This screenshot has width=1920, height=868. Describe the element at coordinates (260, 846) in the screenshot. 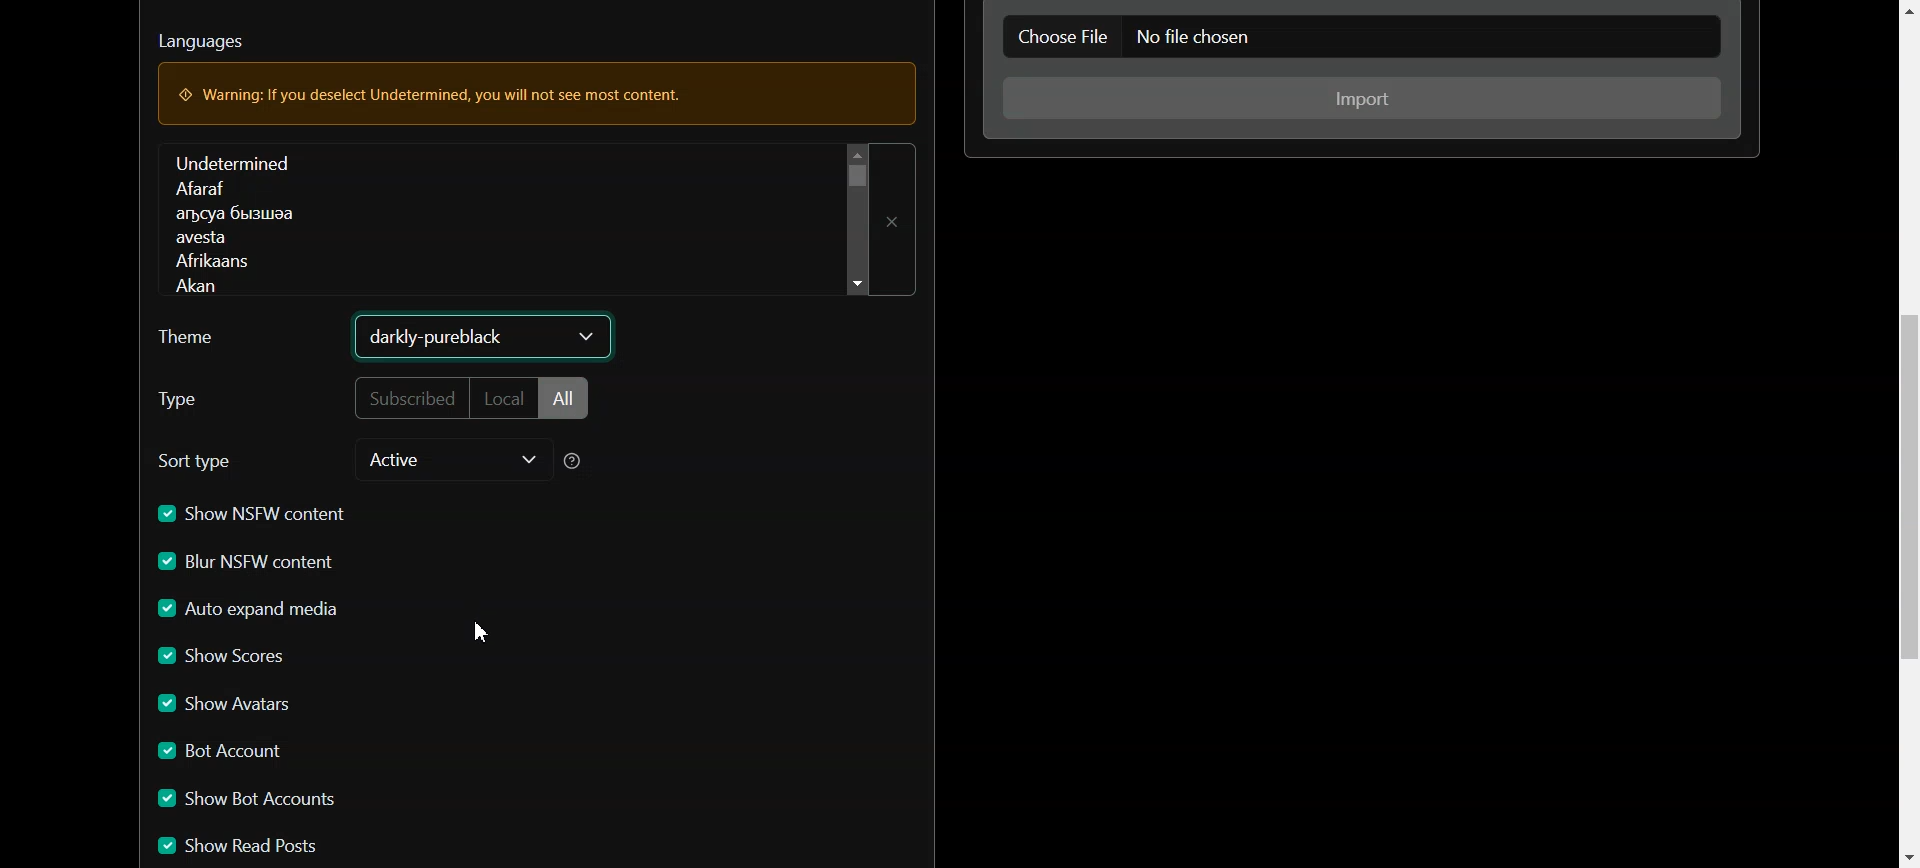

I see `Show read posts` at that location.